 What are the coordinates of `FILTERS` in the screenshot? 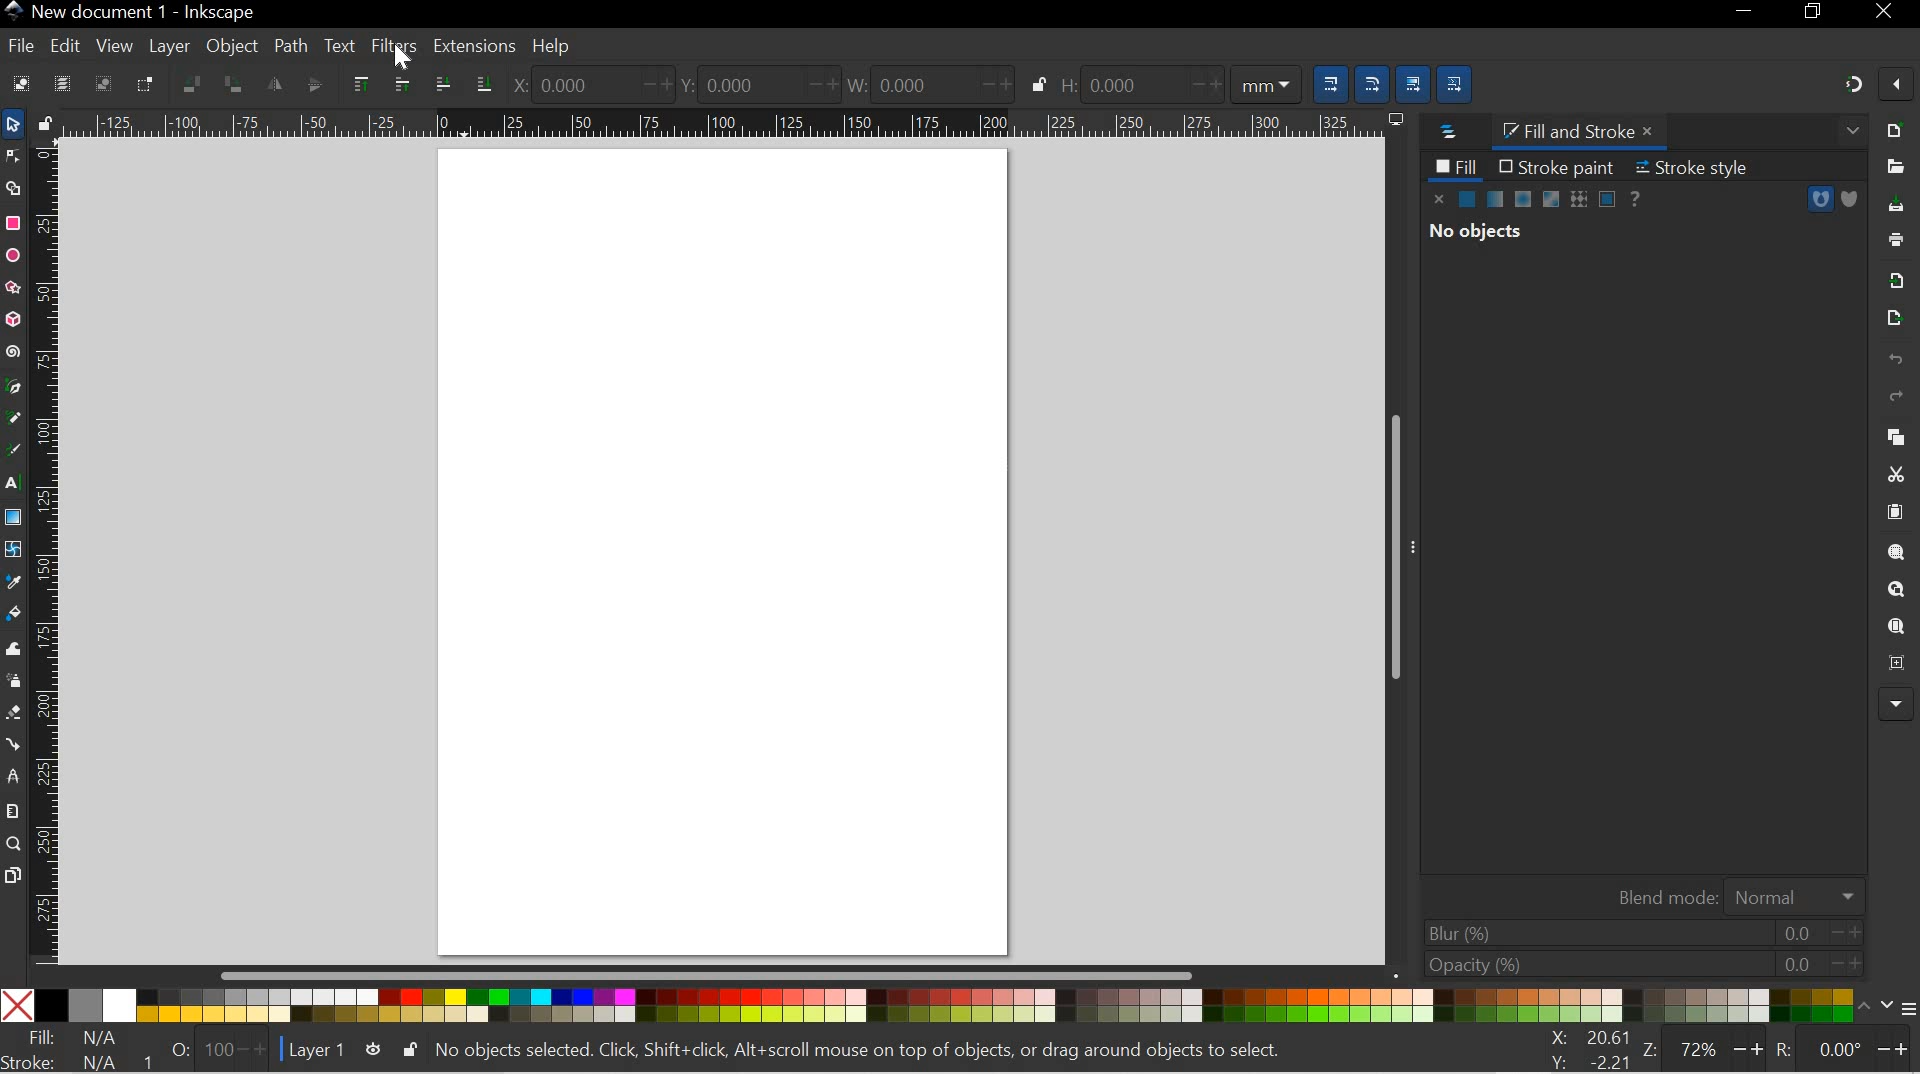 It's located at (392, 44).